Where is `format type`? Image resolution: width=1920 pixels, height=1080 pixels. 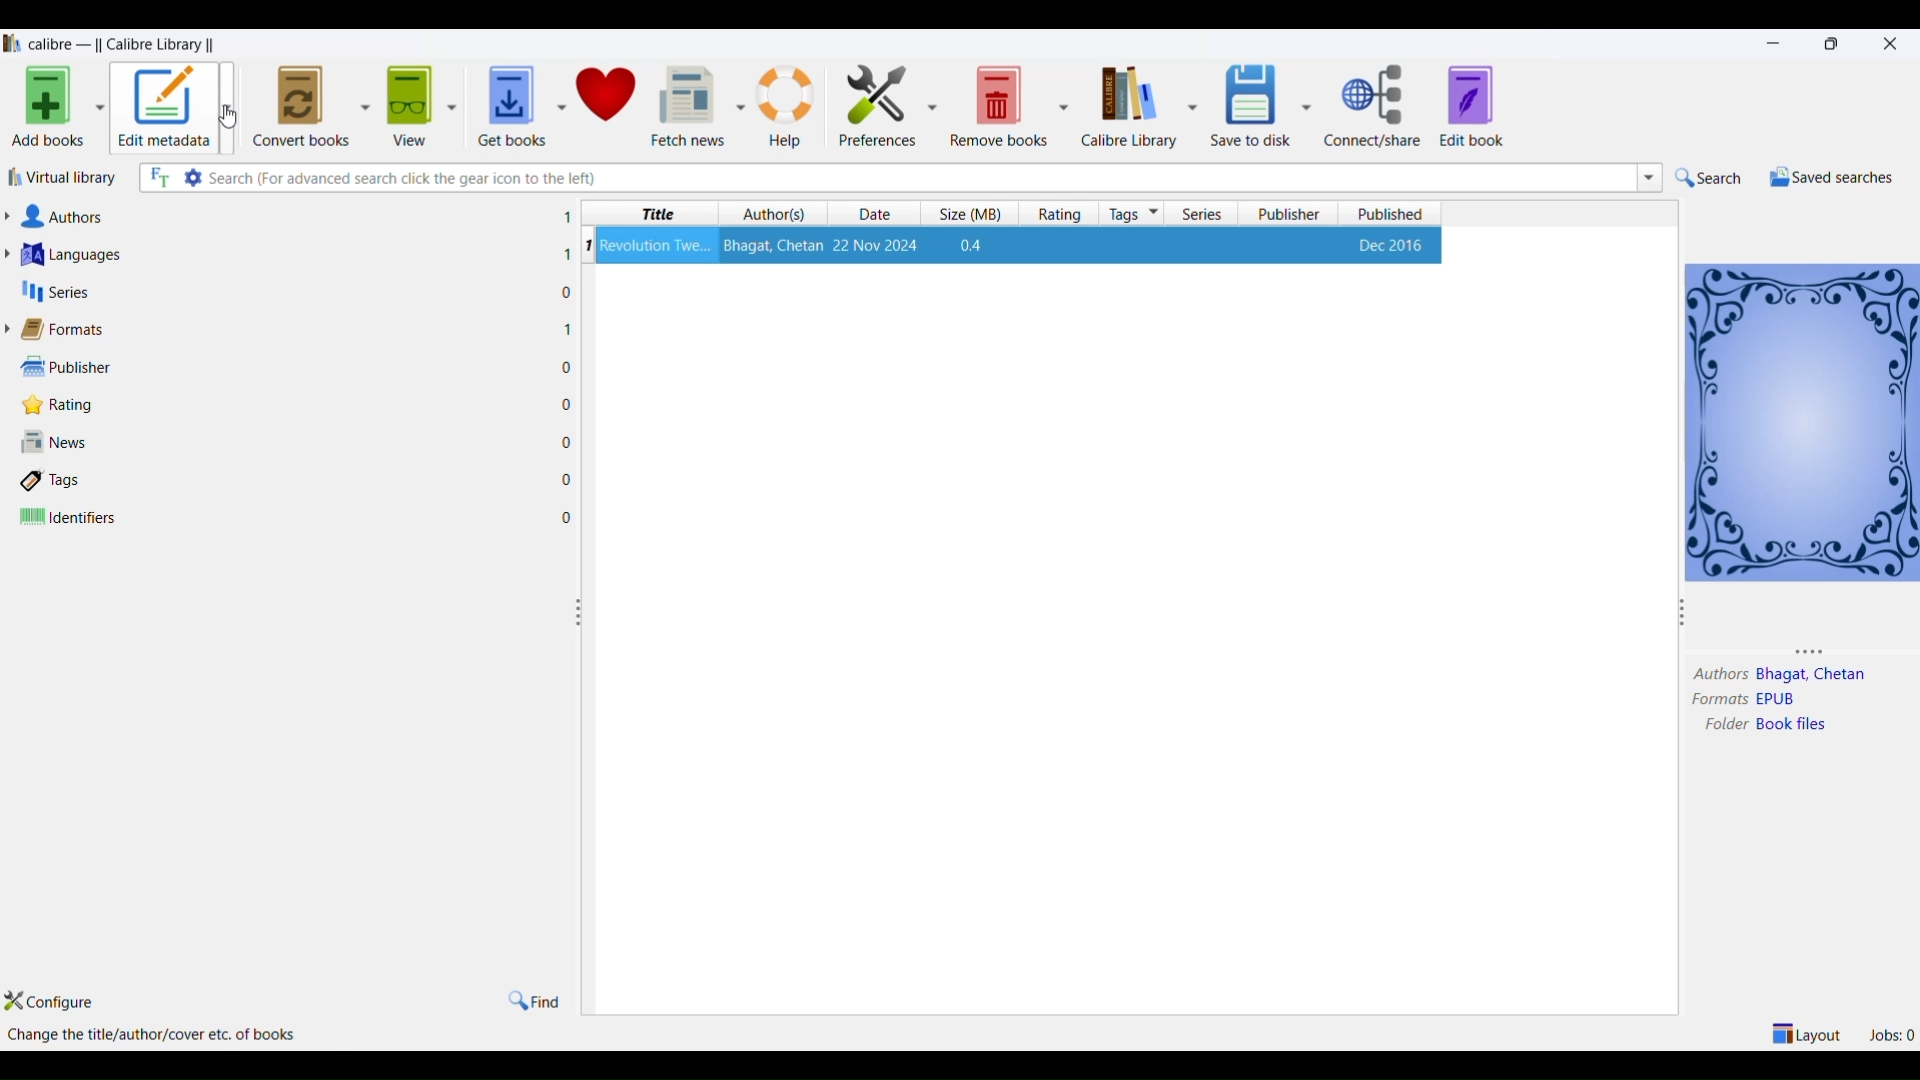
format type is located at coordinates (1785, 700).